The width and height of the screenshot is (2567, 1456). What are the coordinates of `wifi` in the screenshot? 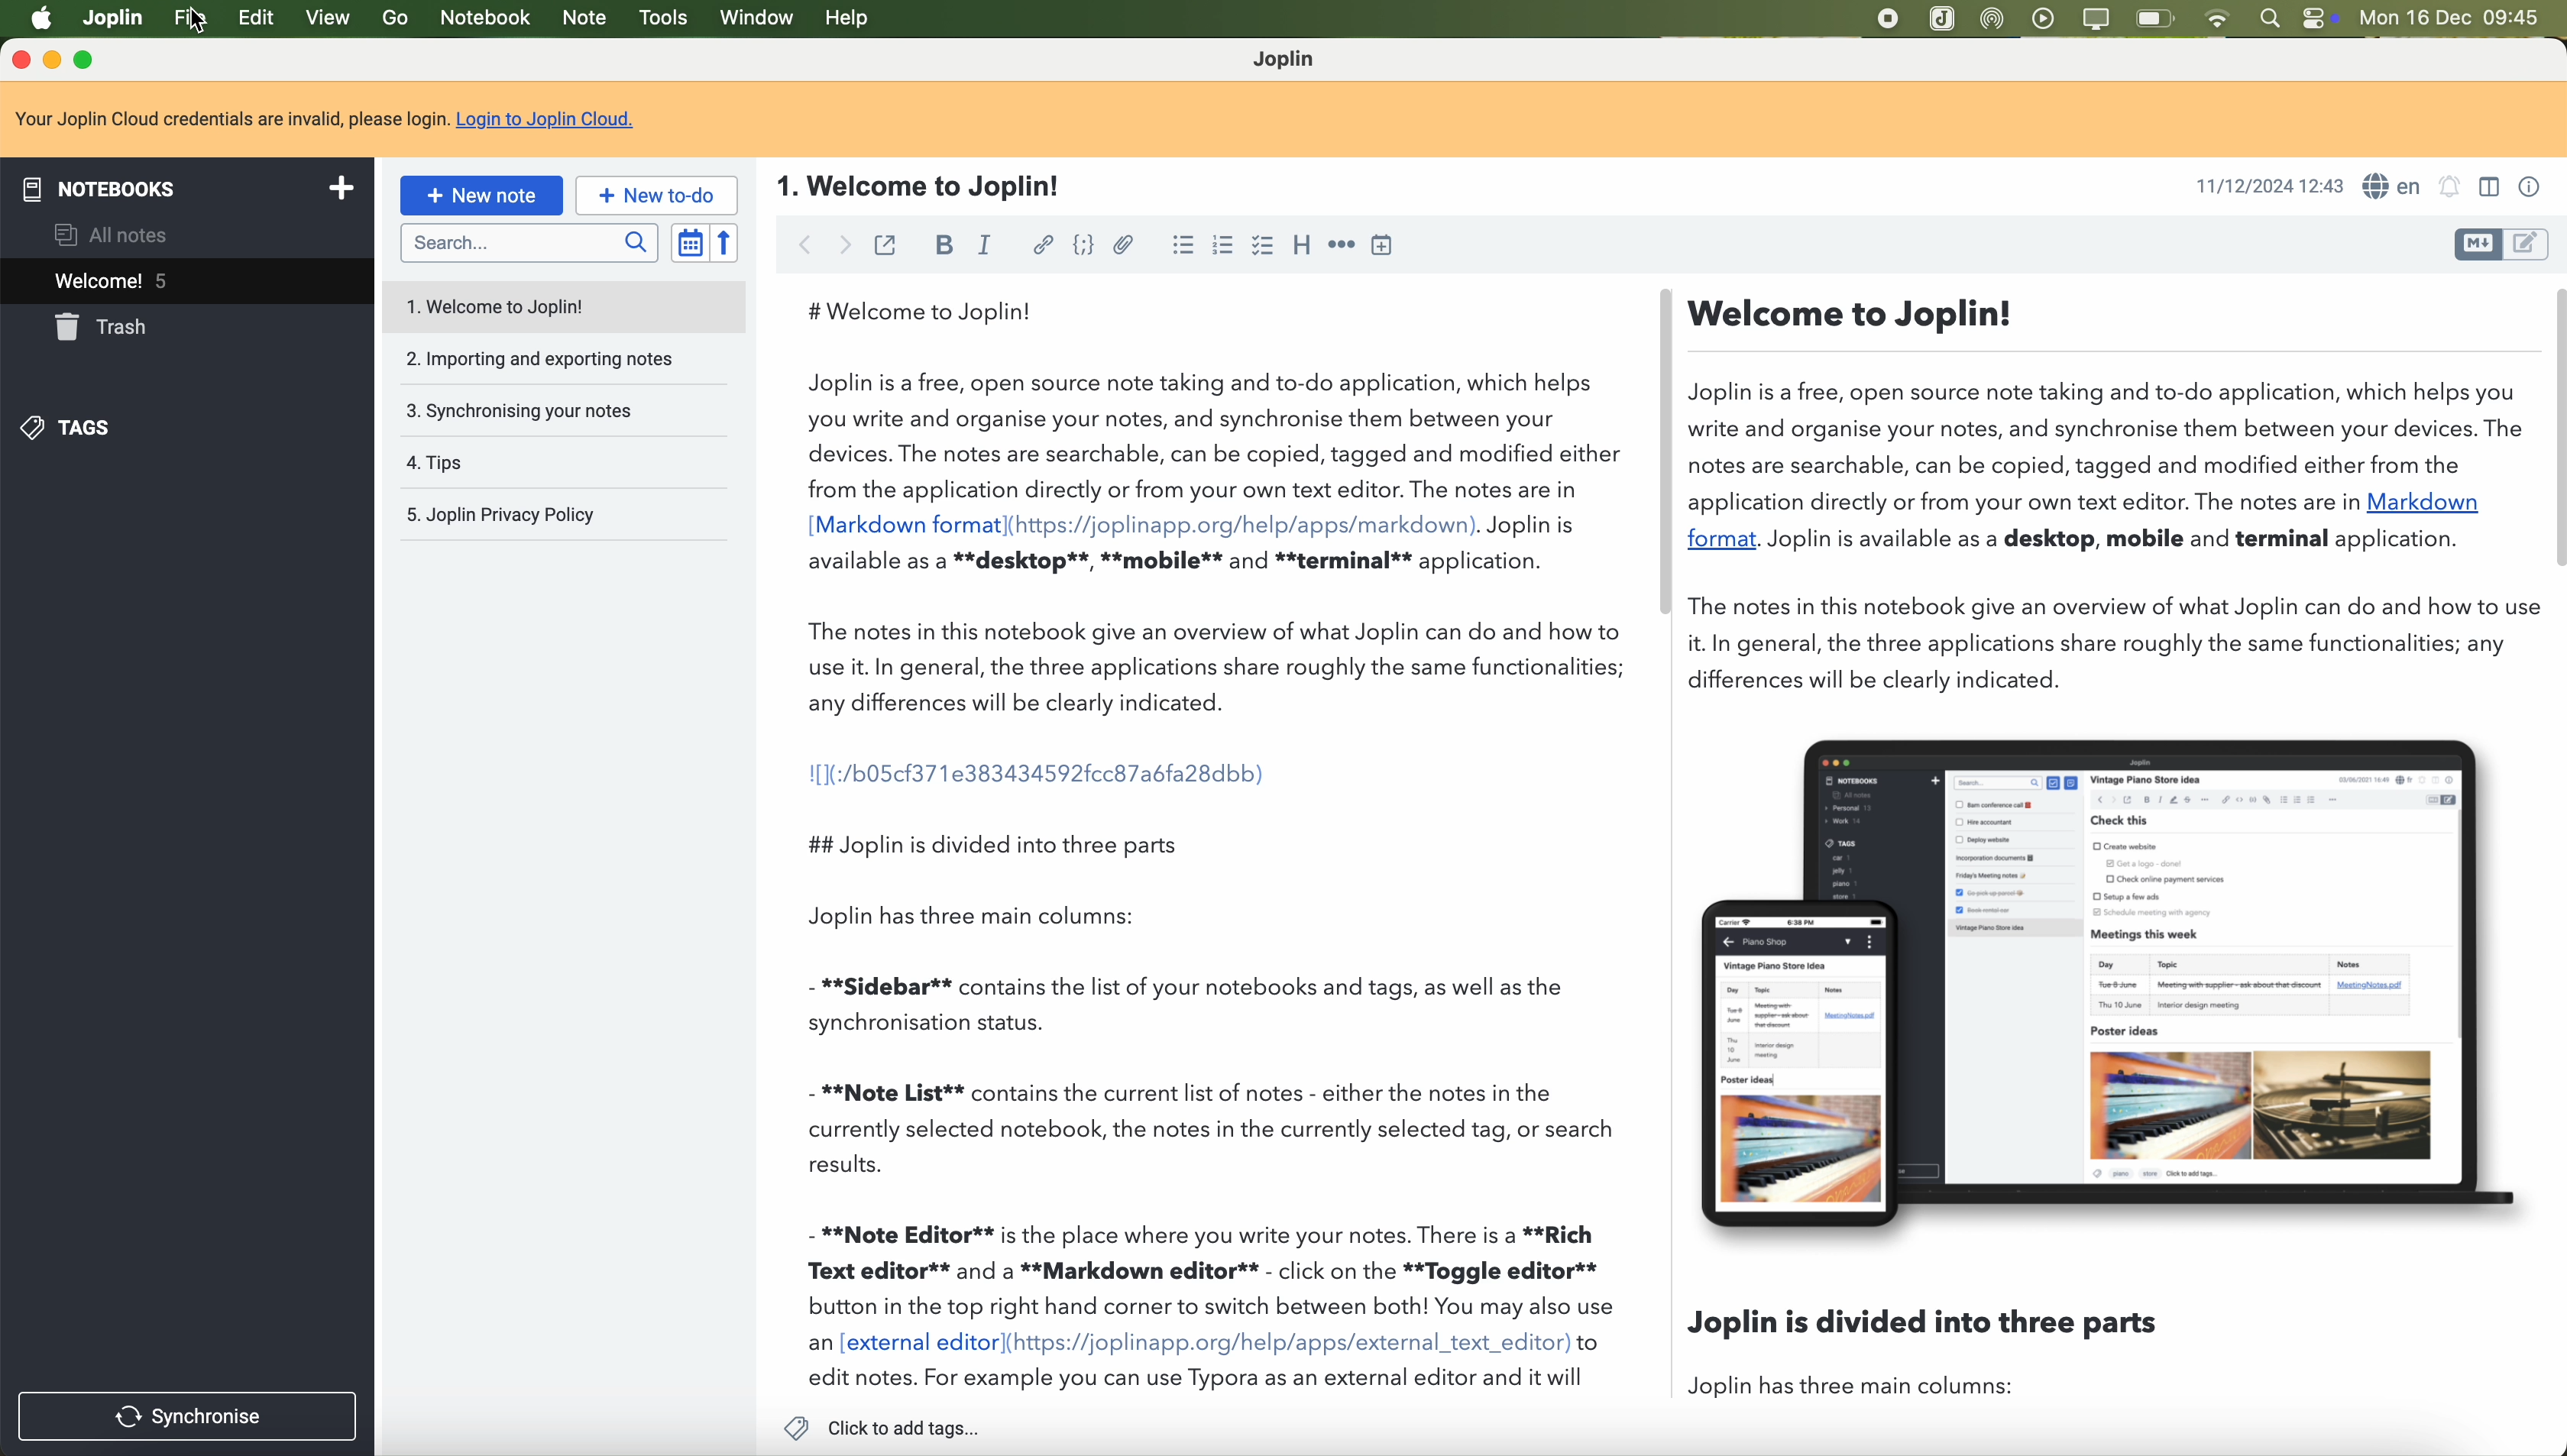 It's located at (2222, 19).